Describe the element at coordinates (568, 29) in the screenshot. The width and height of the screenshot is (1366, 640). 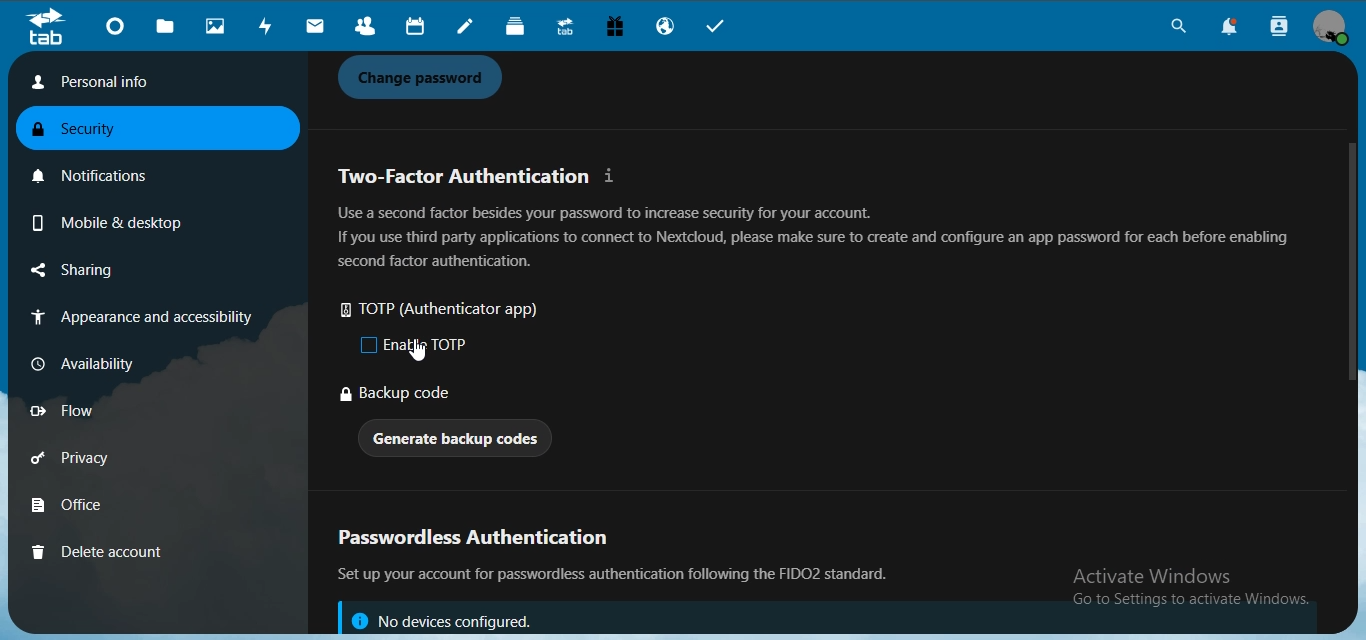
I see `upgrade` at that location.